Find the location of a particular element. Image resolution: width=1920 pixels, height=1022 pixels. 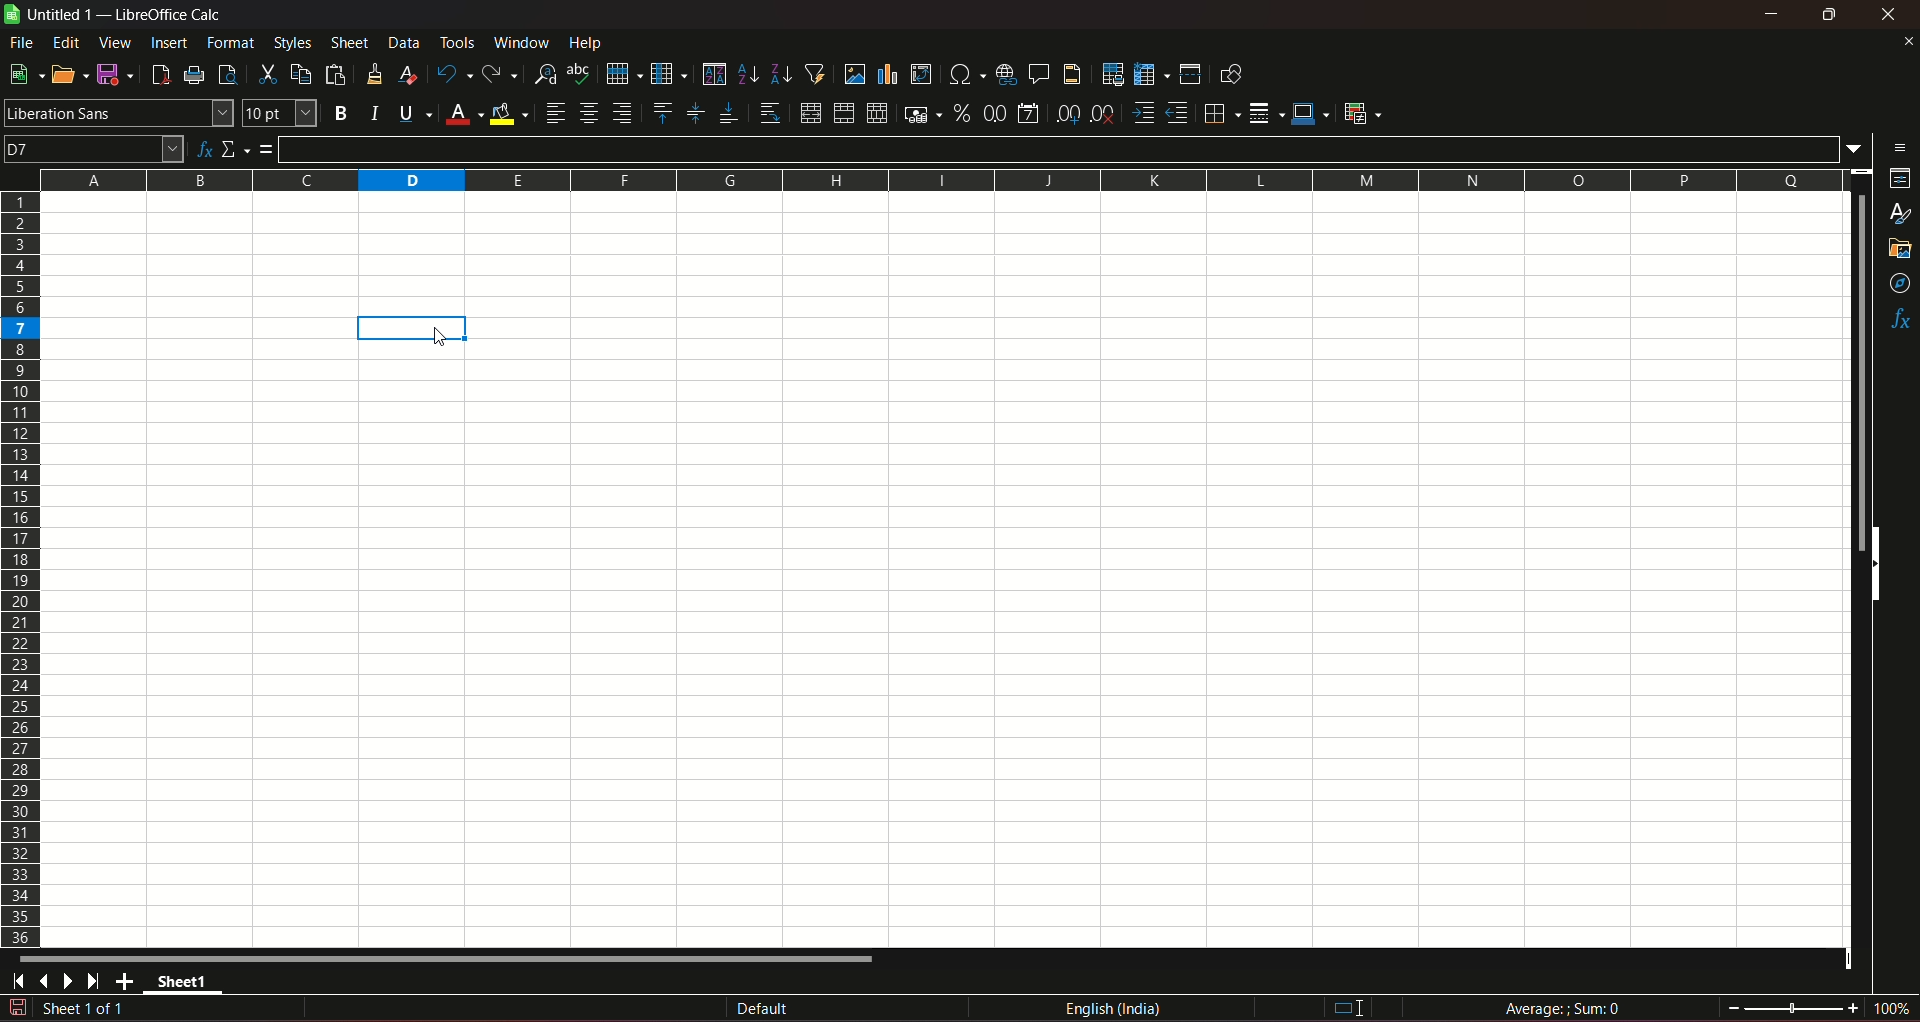

document modified is located at coordinates (16, 1008).